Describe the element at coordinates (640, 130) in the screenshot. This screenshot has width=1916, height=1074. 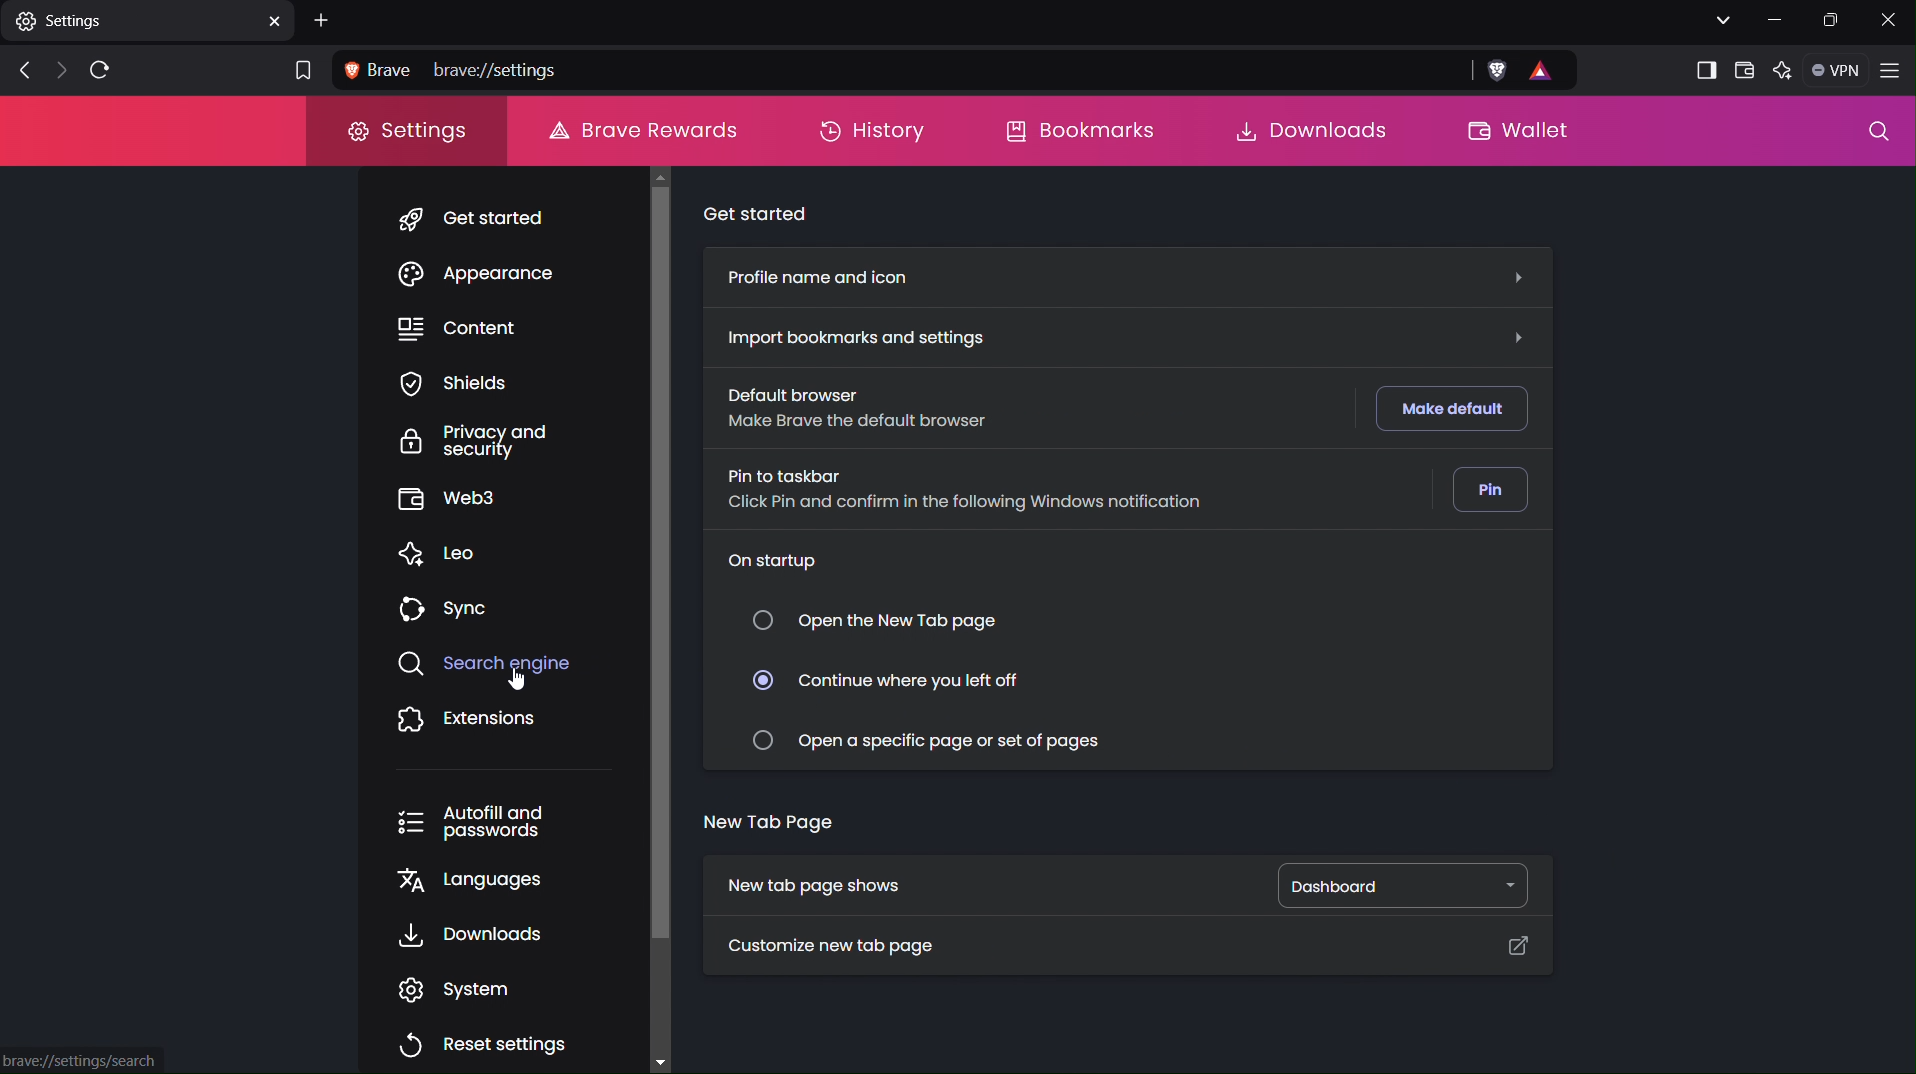
I see `Brave Rewards` at that location.